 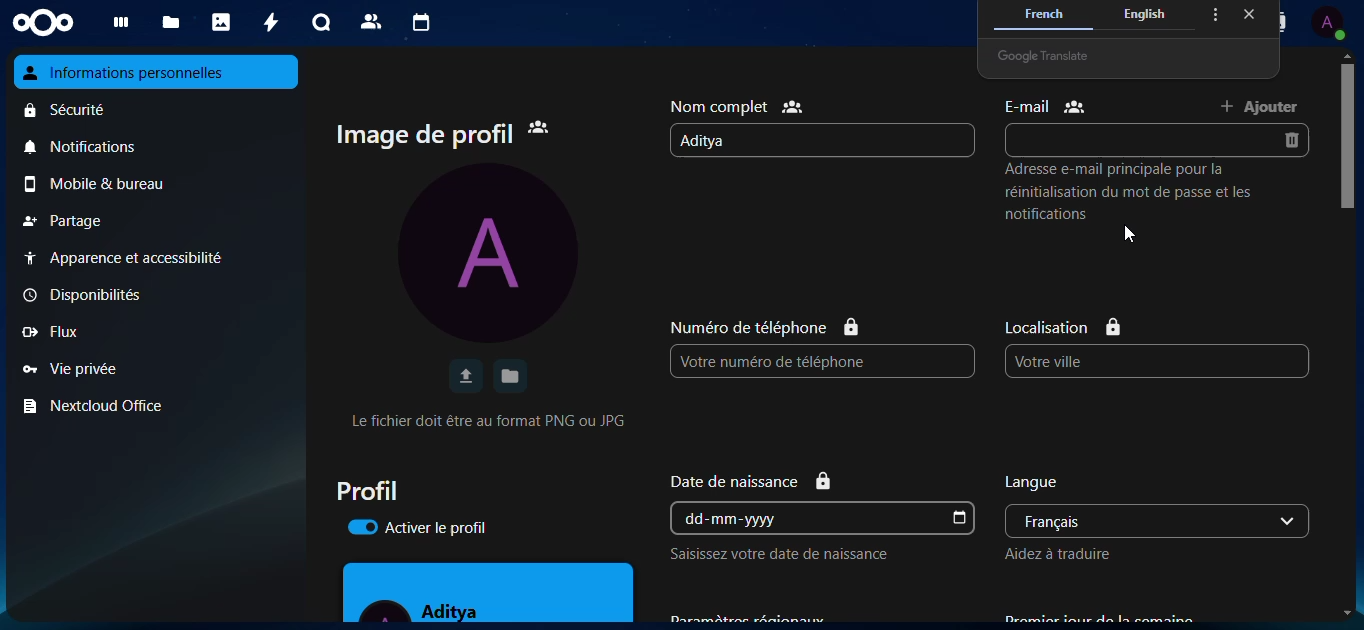 I want to click on Vie privee, so click(x=68, y=367).